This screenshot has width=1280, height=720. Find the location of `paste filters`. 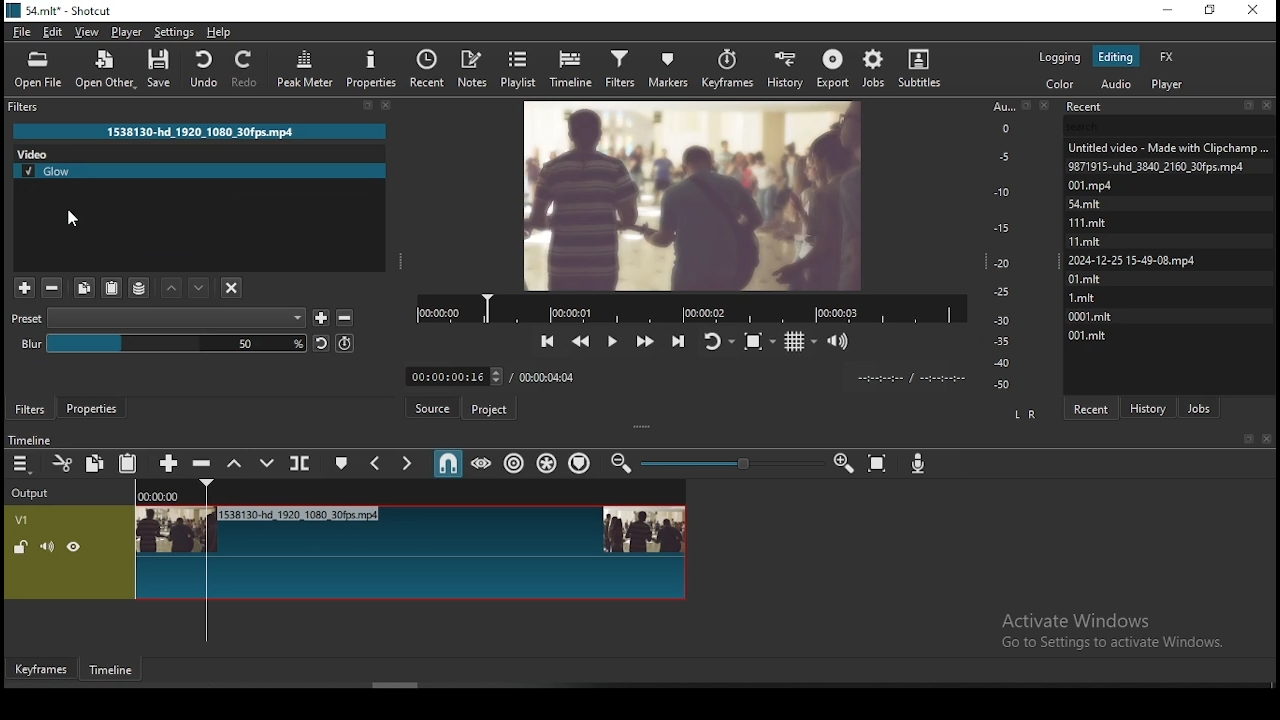

paste filters is located at coordinates (111, 289).